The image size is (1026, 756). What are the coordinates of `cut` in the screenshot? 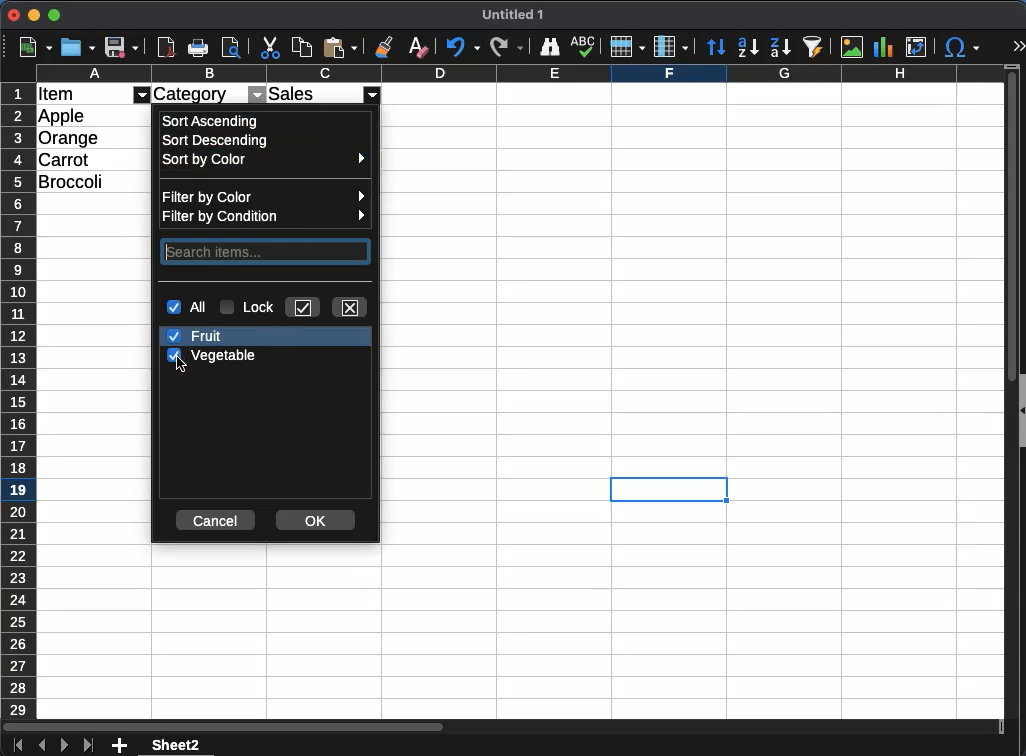 It's located at (271, 48).